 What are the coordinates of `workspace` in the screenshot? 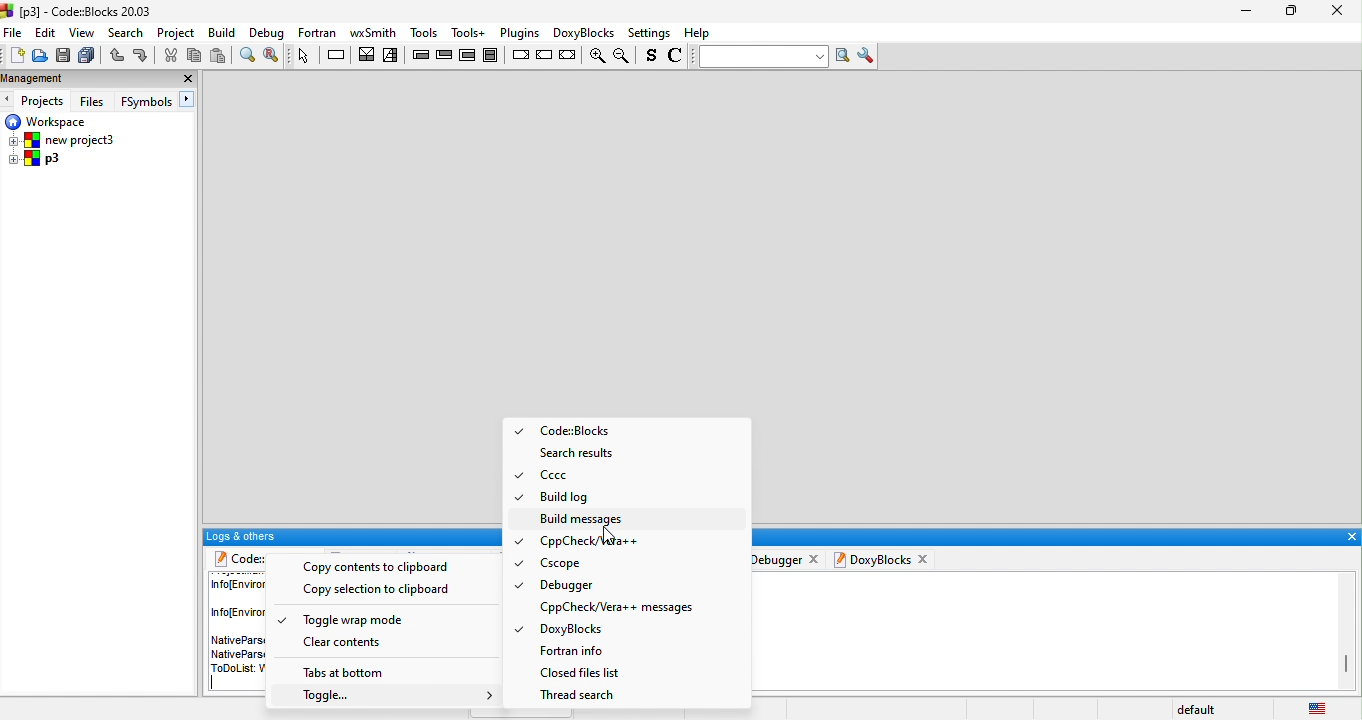 It's located at (48, 121).